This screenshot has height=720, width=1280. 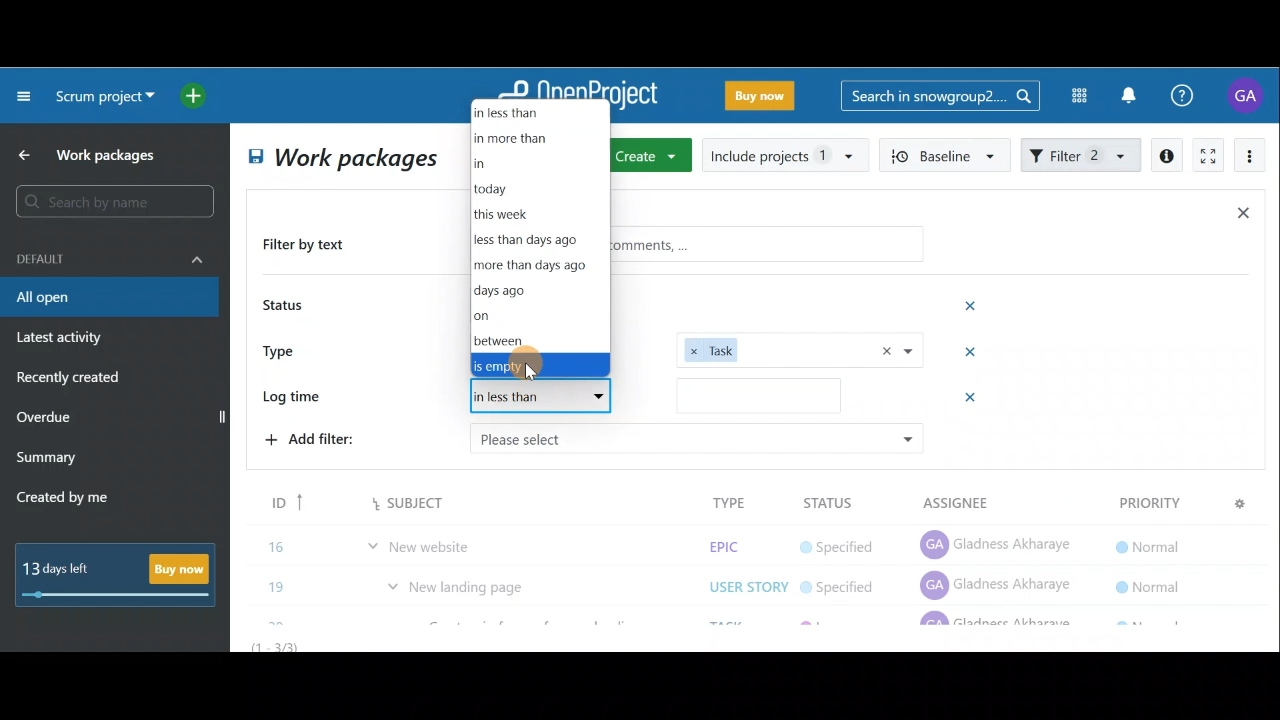 I want to click on Filter by text, so click(x=312, y=246).